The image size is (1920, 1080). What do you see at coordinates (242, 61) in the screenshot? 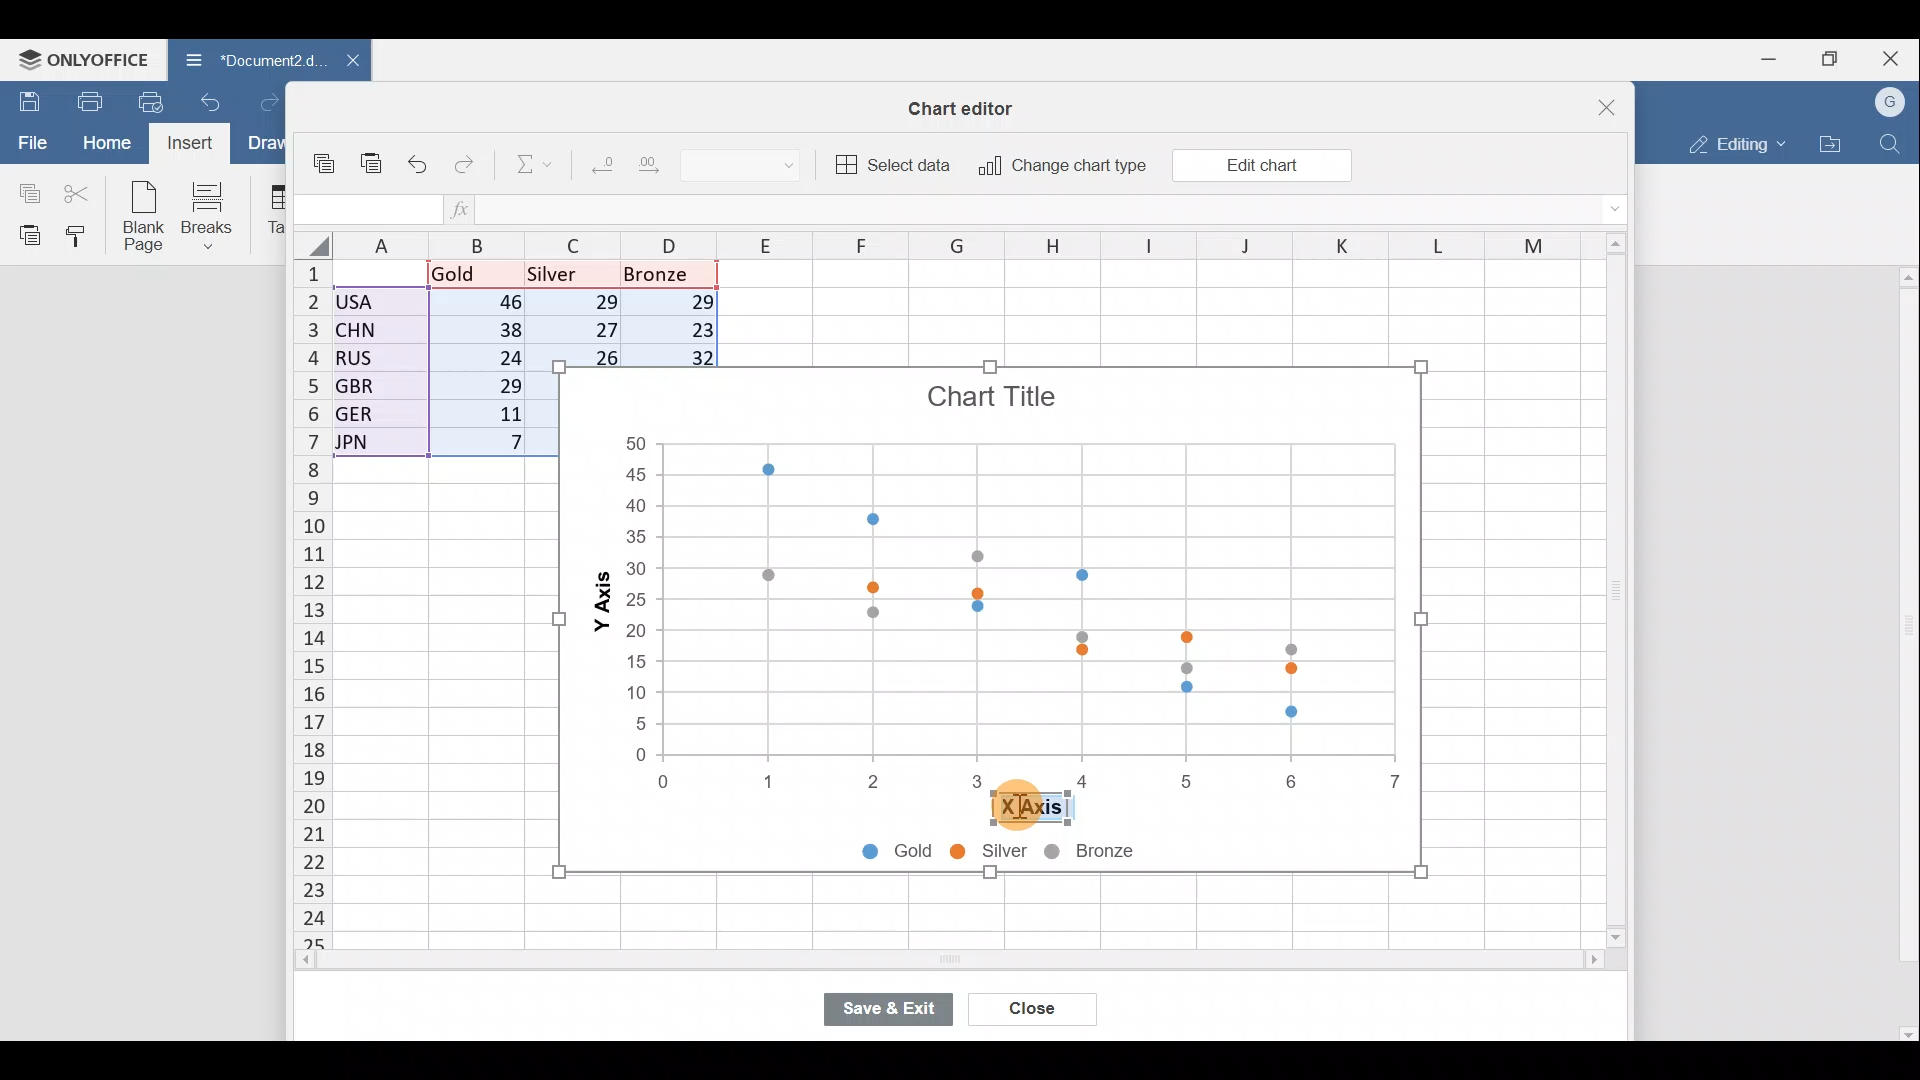
I see `Document2.d` at bounding box center [242, 61].